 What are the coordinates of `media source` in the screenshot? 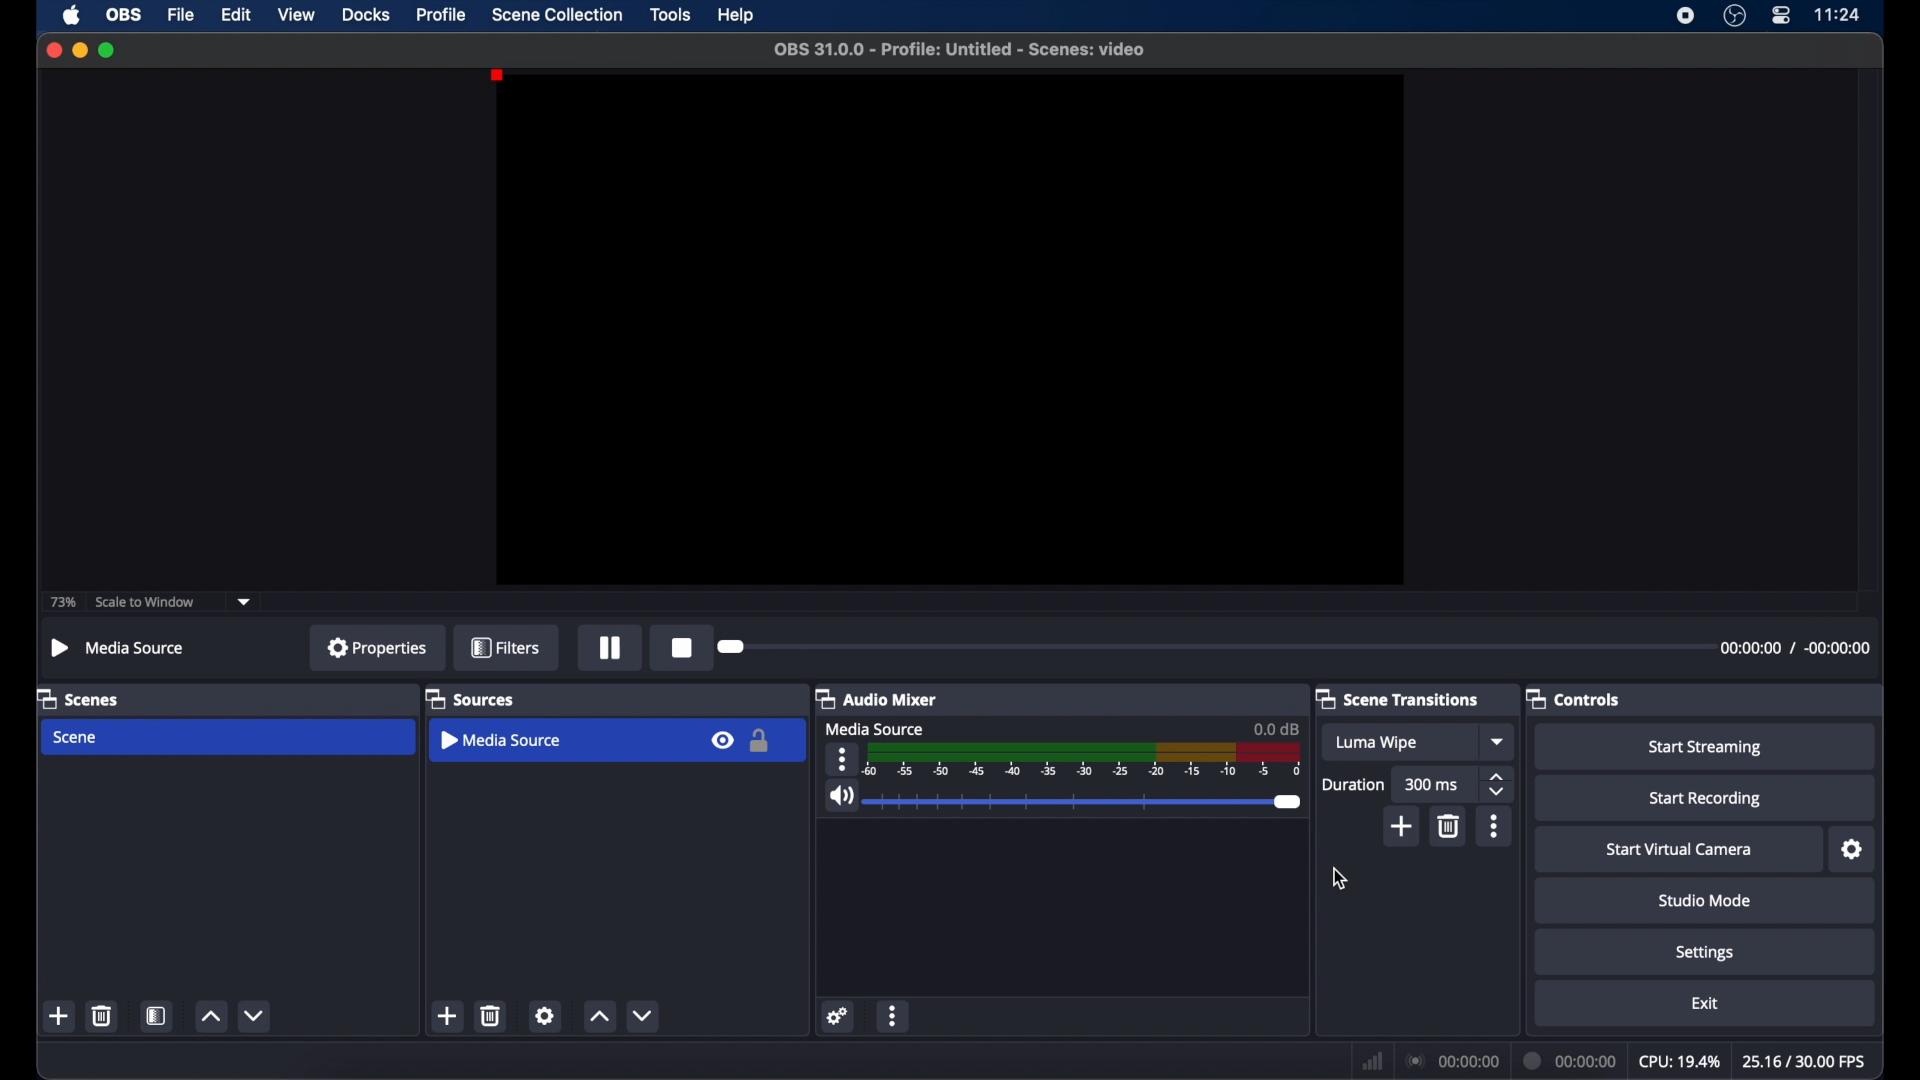 It's located at (875, 728).